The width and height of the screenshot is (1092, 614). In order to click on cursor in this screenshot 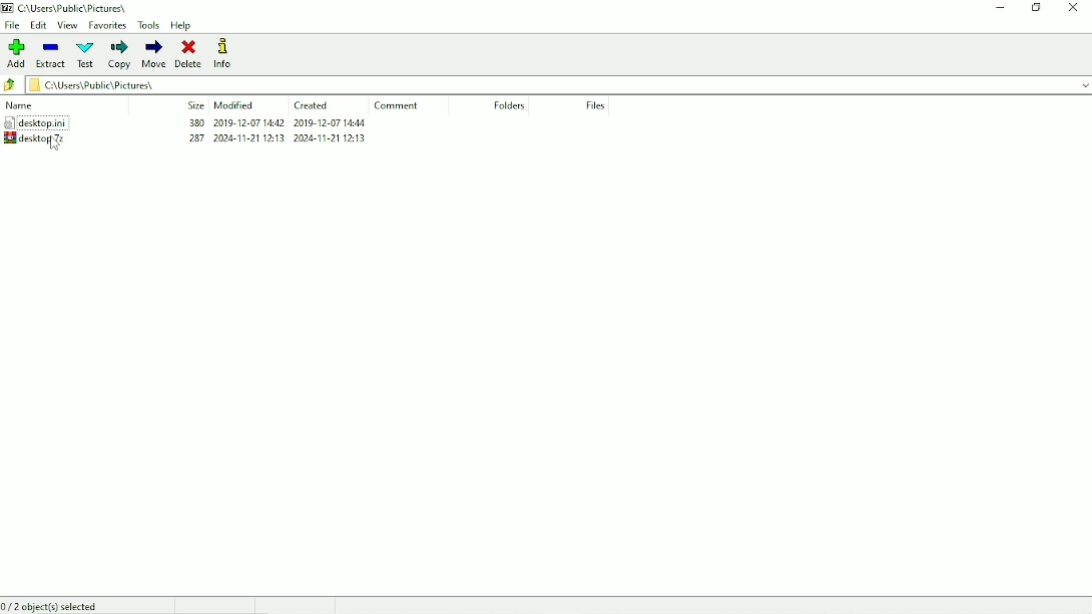, I will do `click(54, 146)`.